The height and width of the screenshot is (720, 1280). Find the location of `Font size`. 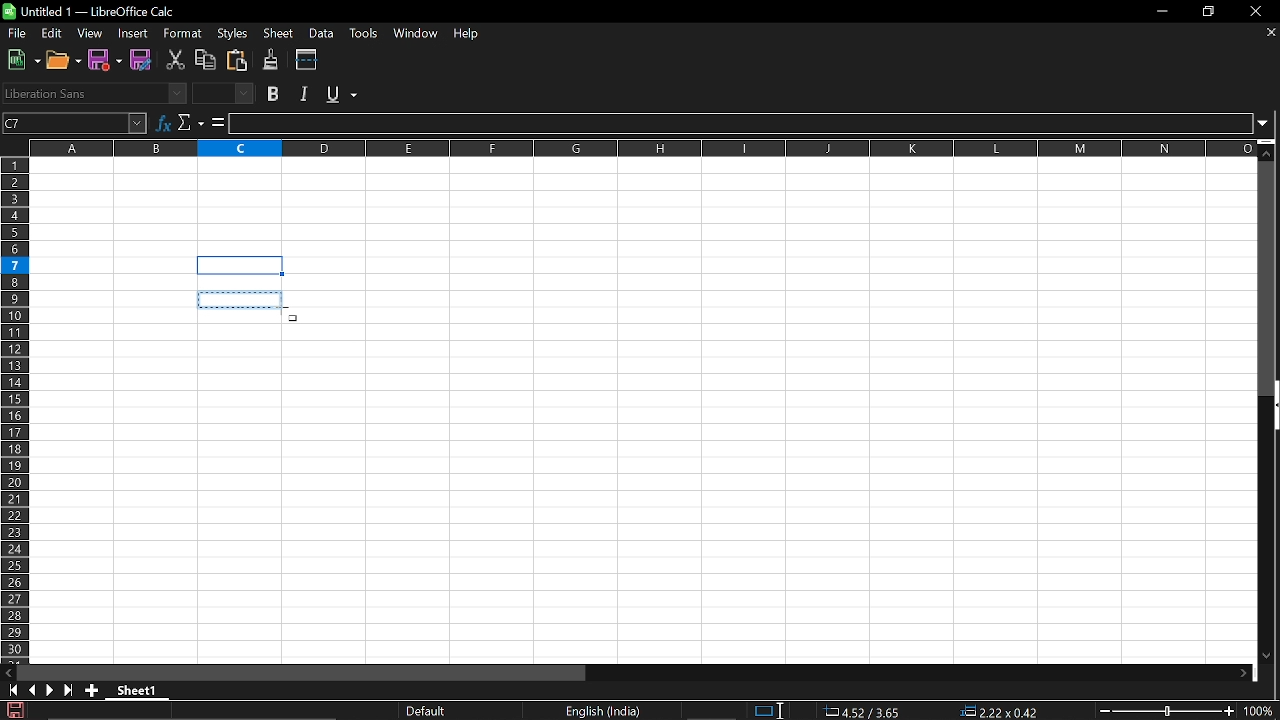

Font size is located at coordinates (226, 94).